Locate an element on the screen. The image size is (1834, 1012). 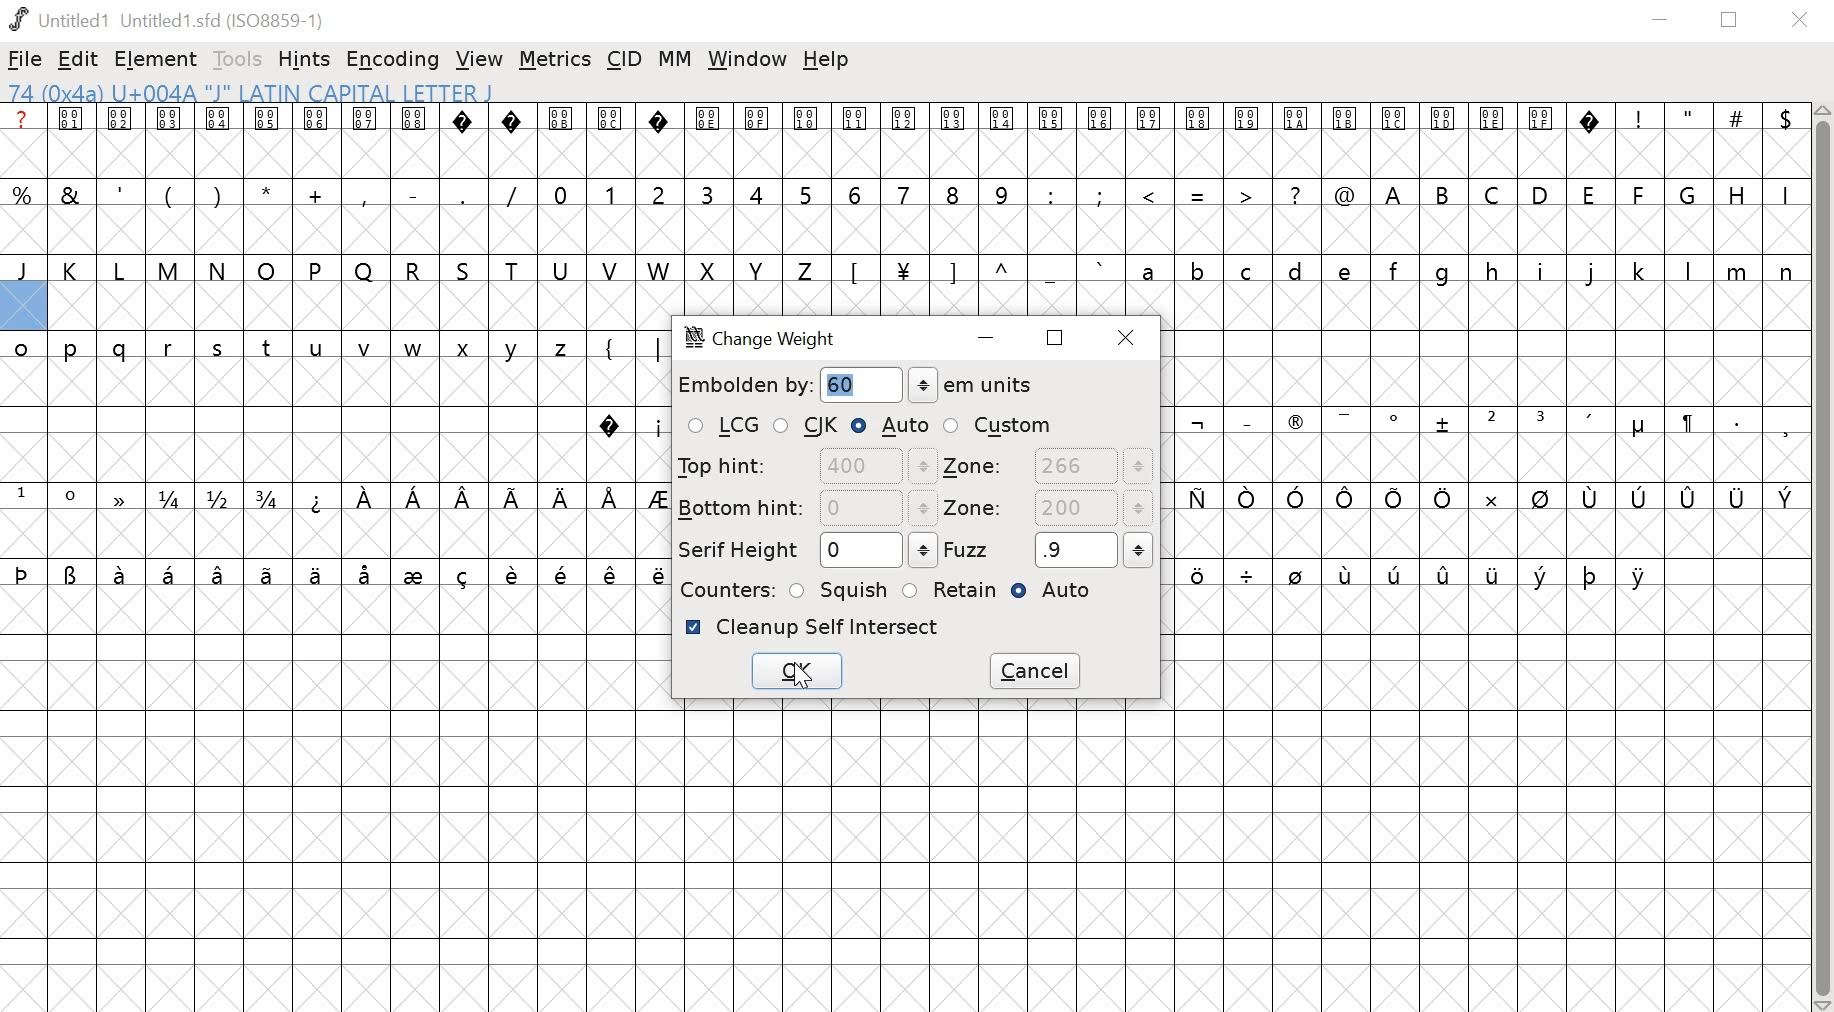
TOOLS is located at coordinates (240, 59).